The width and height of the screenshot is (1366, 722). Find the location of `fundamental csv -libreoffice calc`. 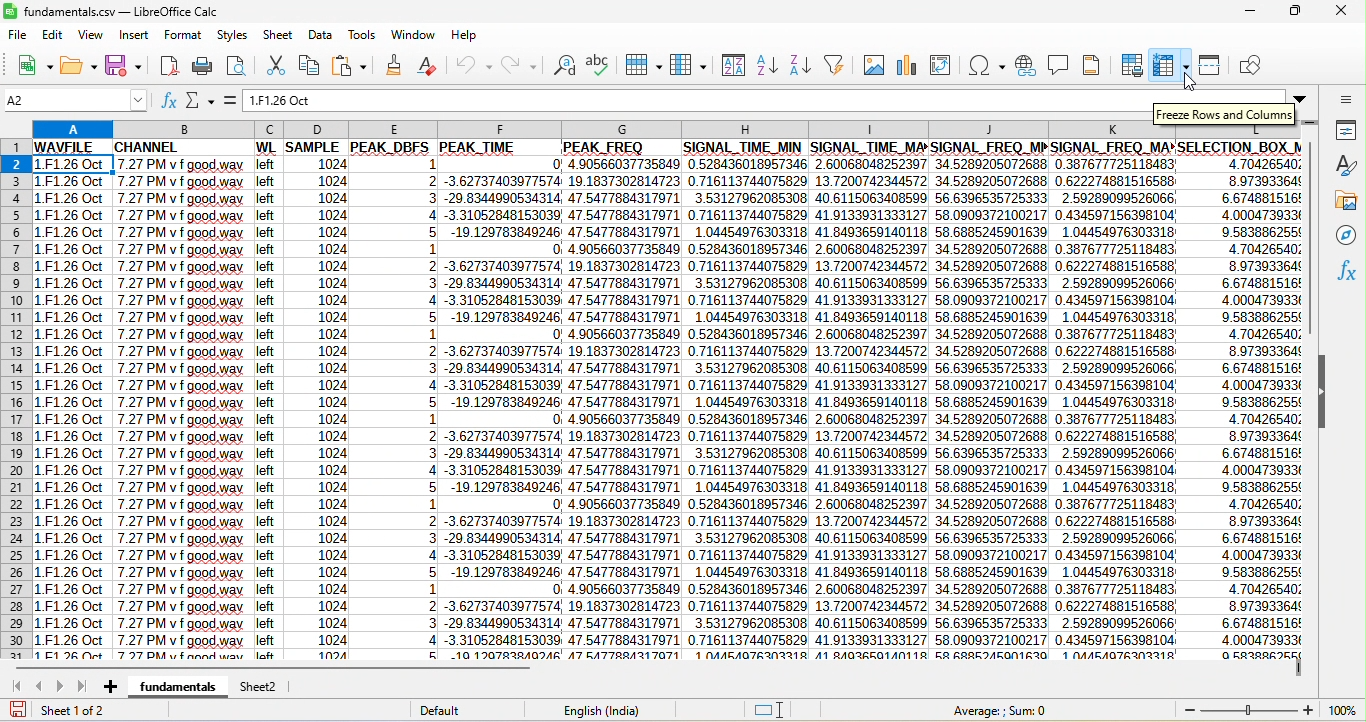

fundamental csv -libreoffice calc is located at coordinates (118, 9).